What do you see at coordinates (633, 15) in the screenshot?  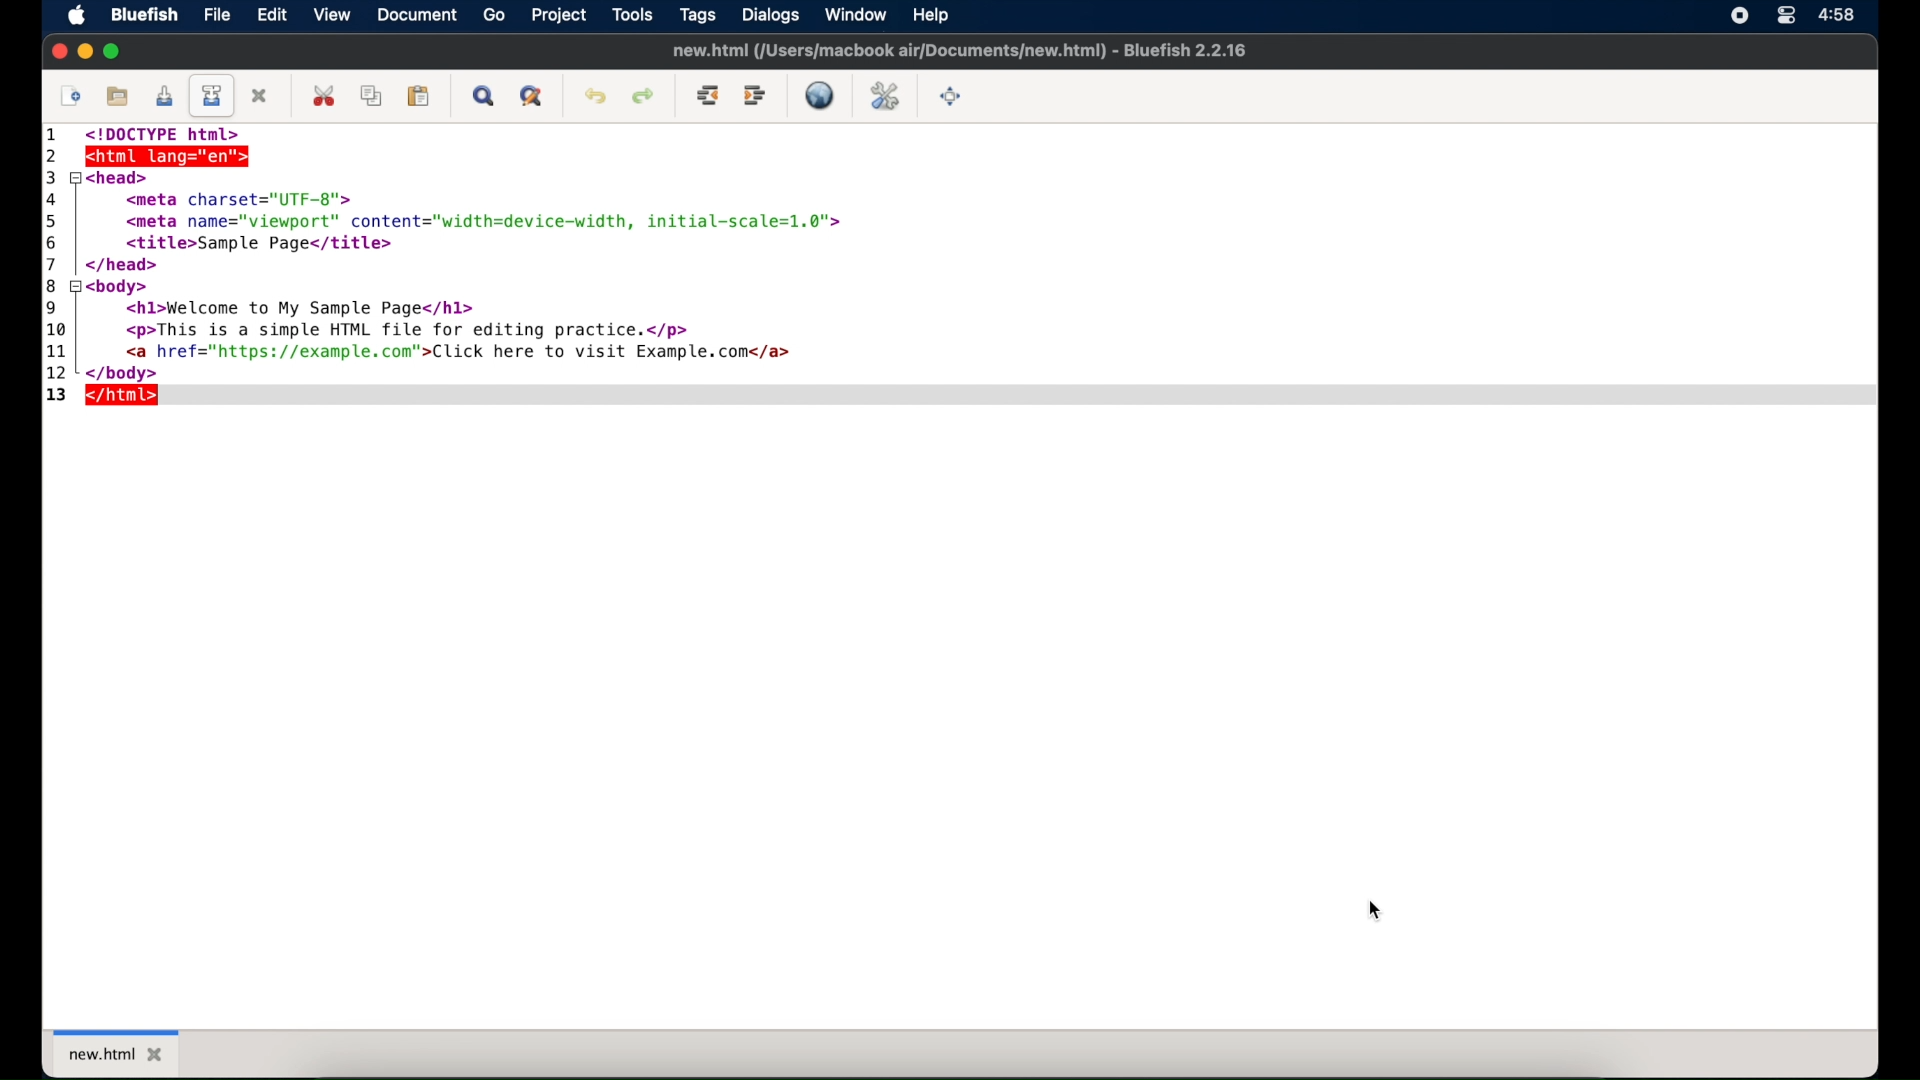 I see `tools` at bounding box center [633, 15].